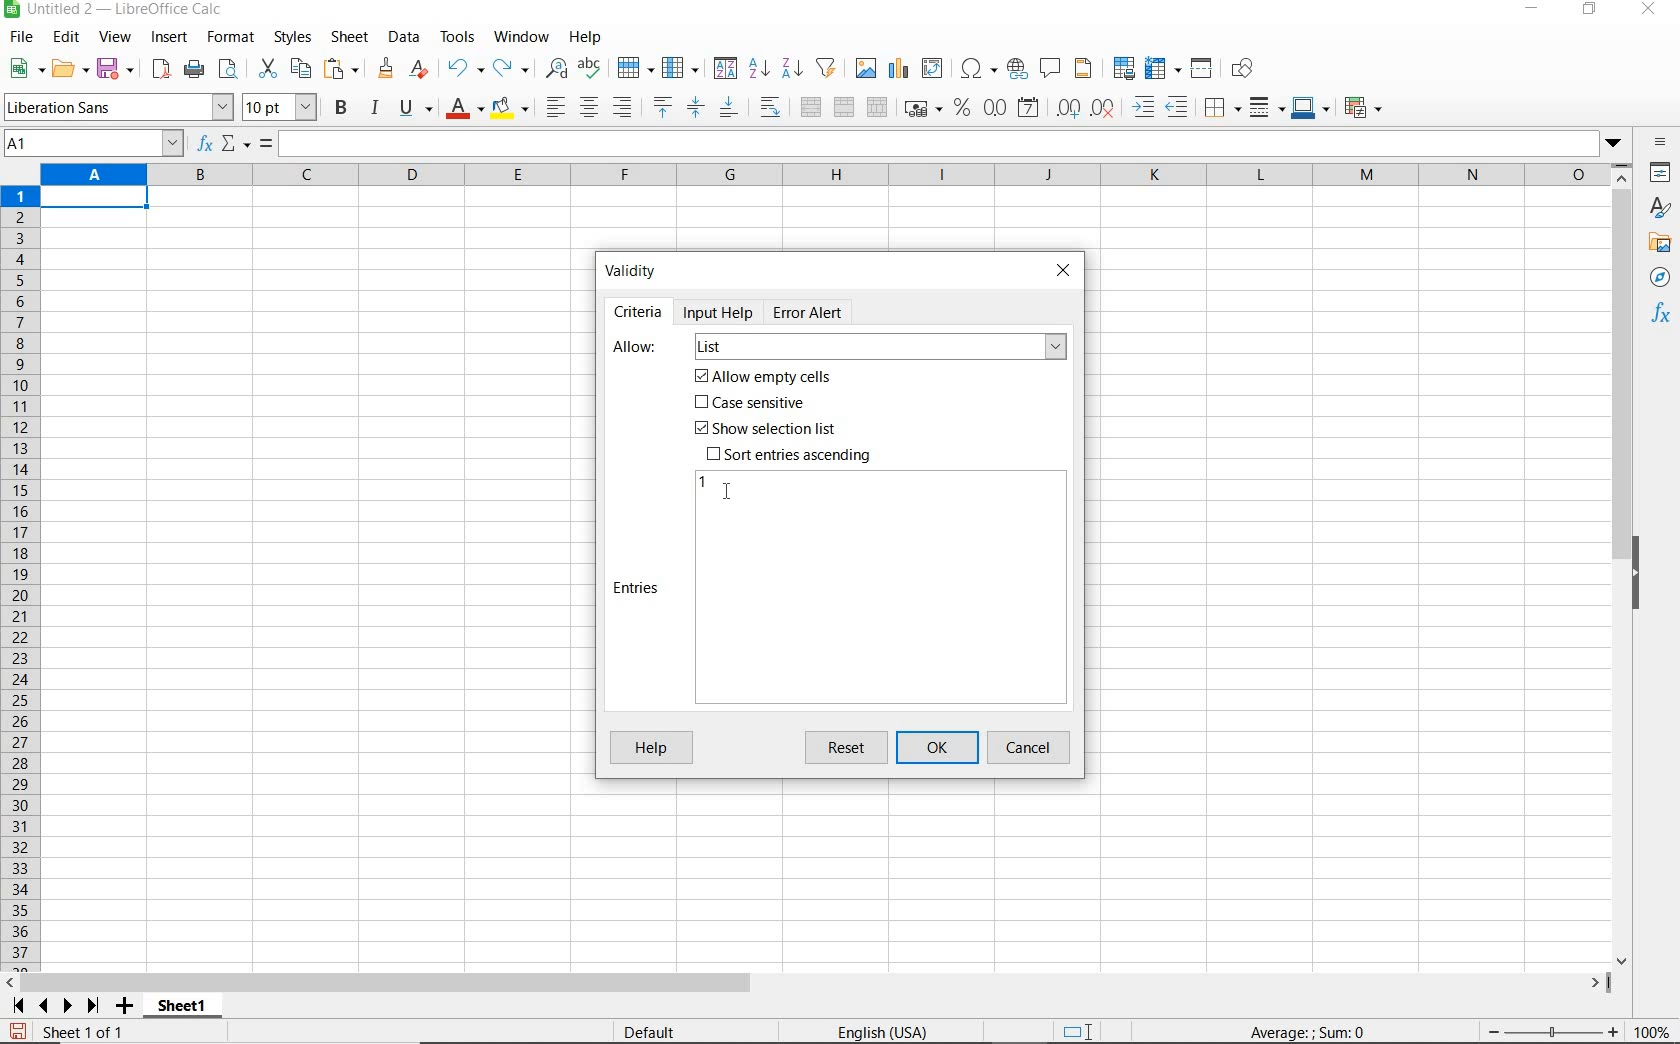  What do you see at coordinates (1087, 69) in the screenshot?
I see `headers and footers` at bounding box center [1087, 69].